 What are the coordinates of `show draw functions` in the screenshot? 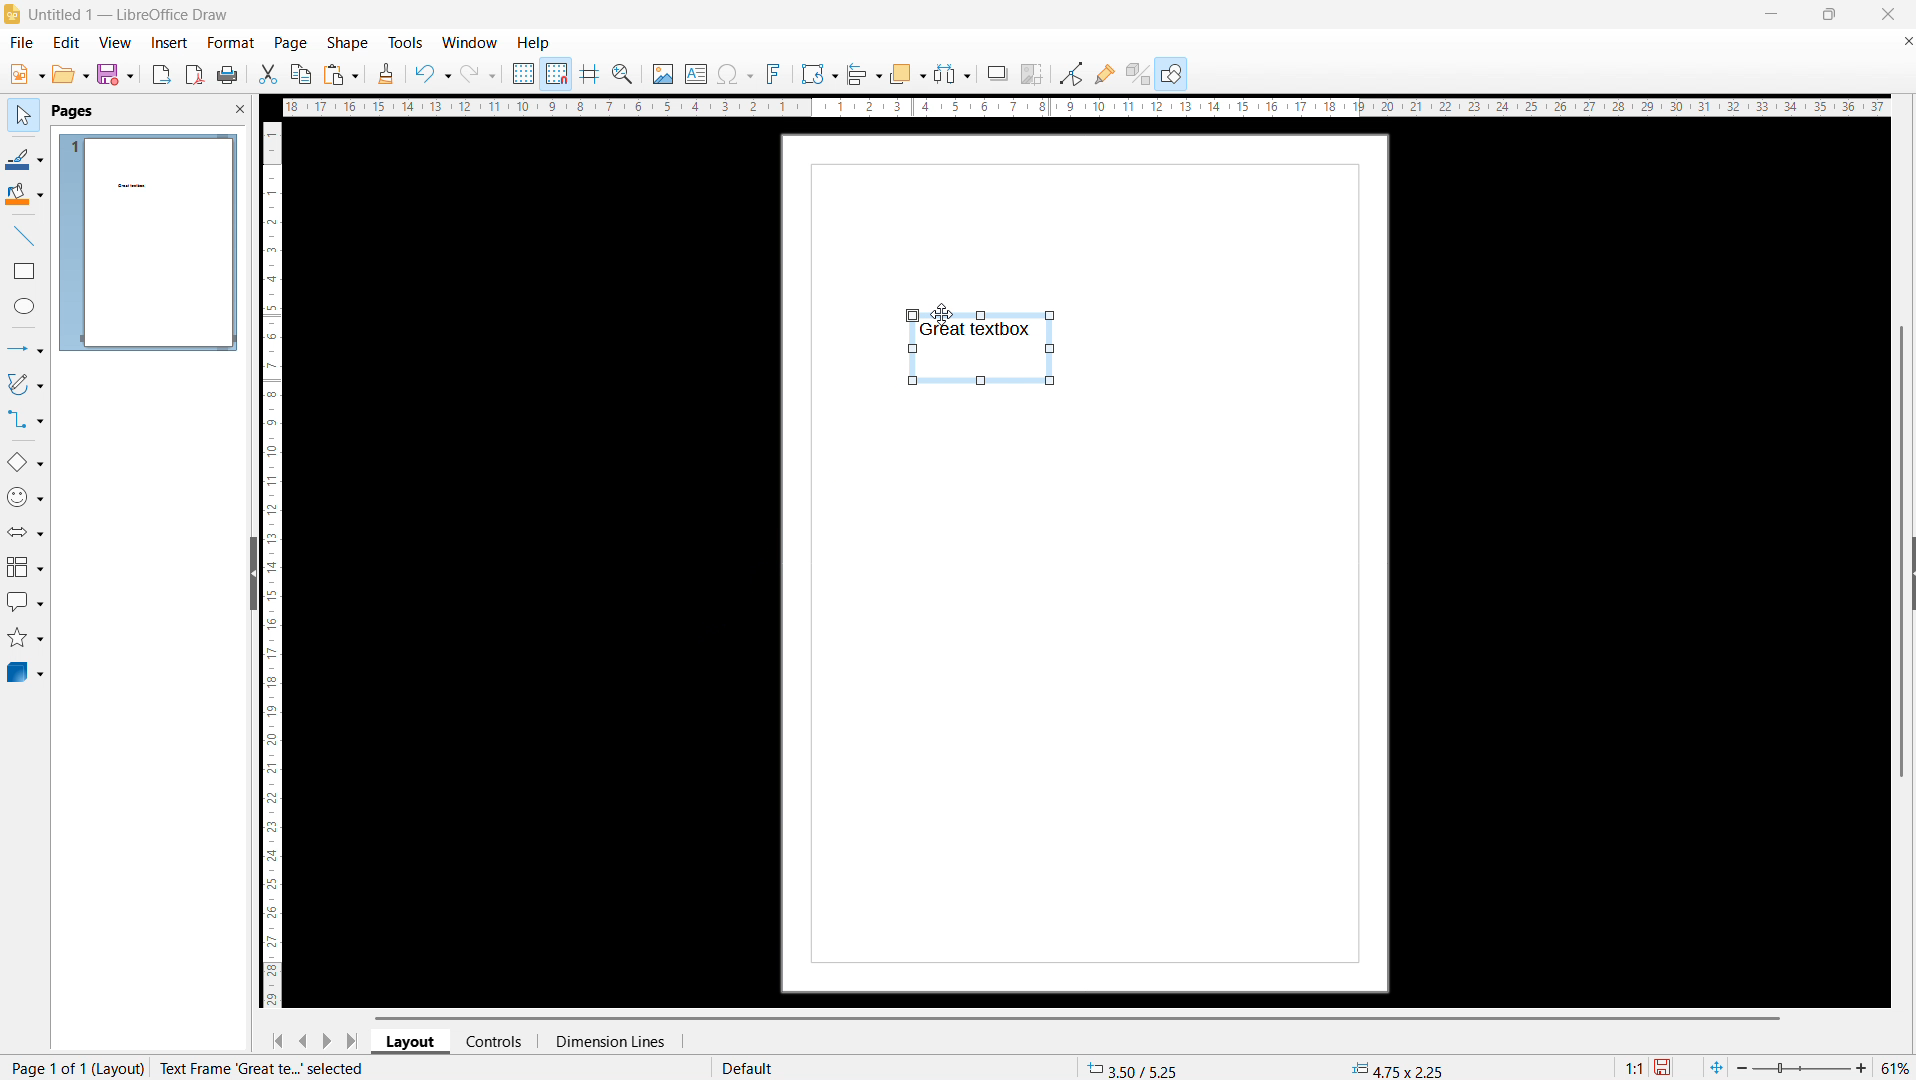 It's located at (1171, 75).